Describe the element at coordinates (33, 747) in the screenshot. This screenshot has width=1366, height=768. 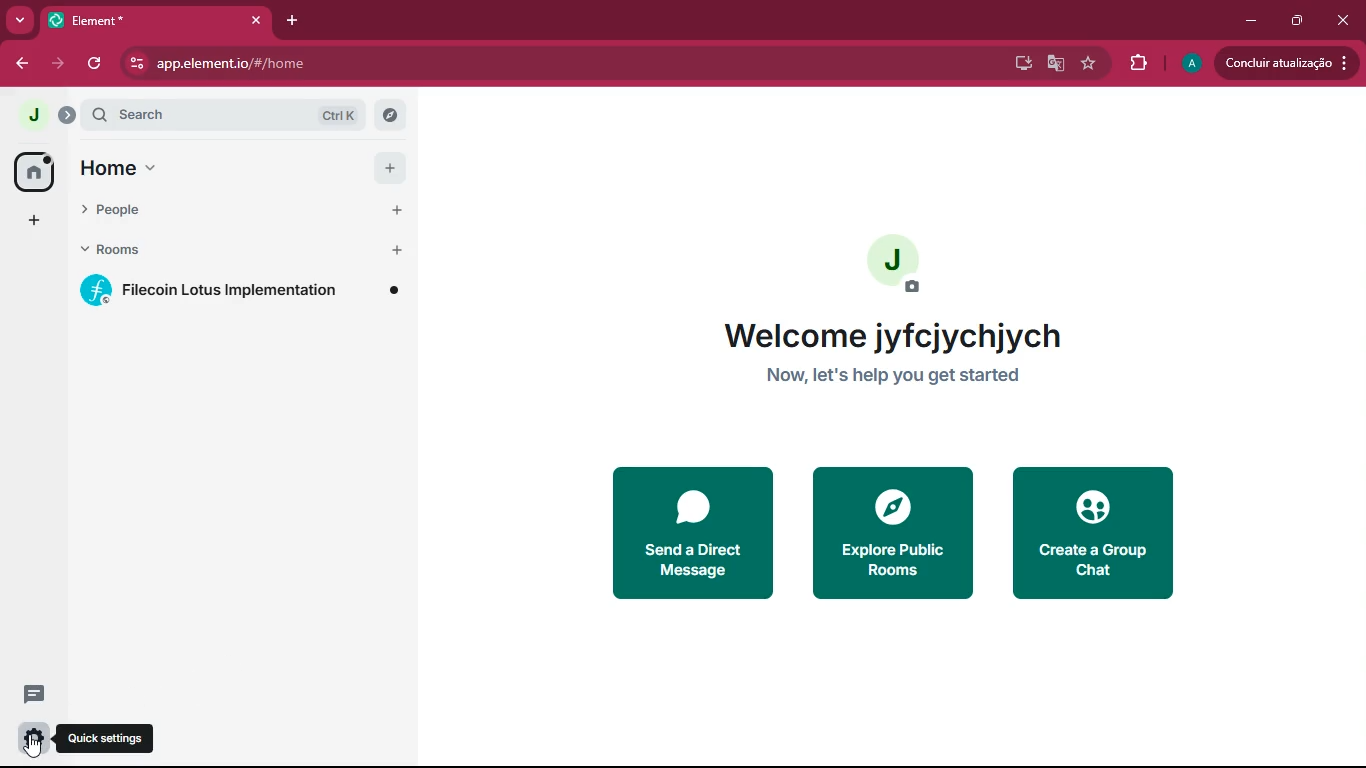
I see `cursor` at that location.